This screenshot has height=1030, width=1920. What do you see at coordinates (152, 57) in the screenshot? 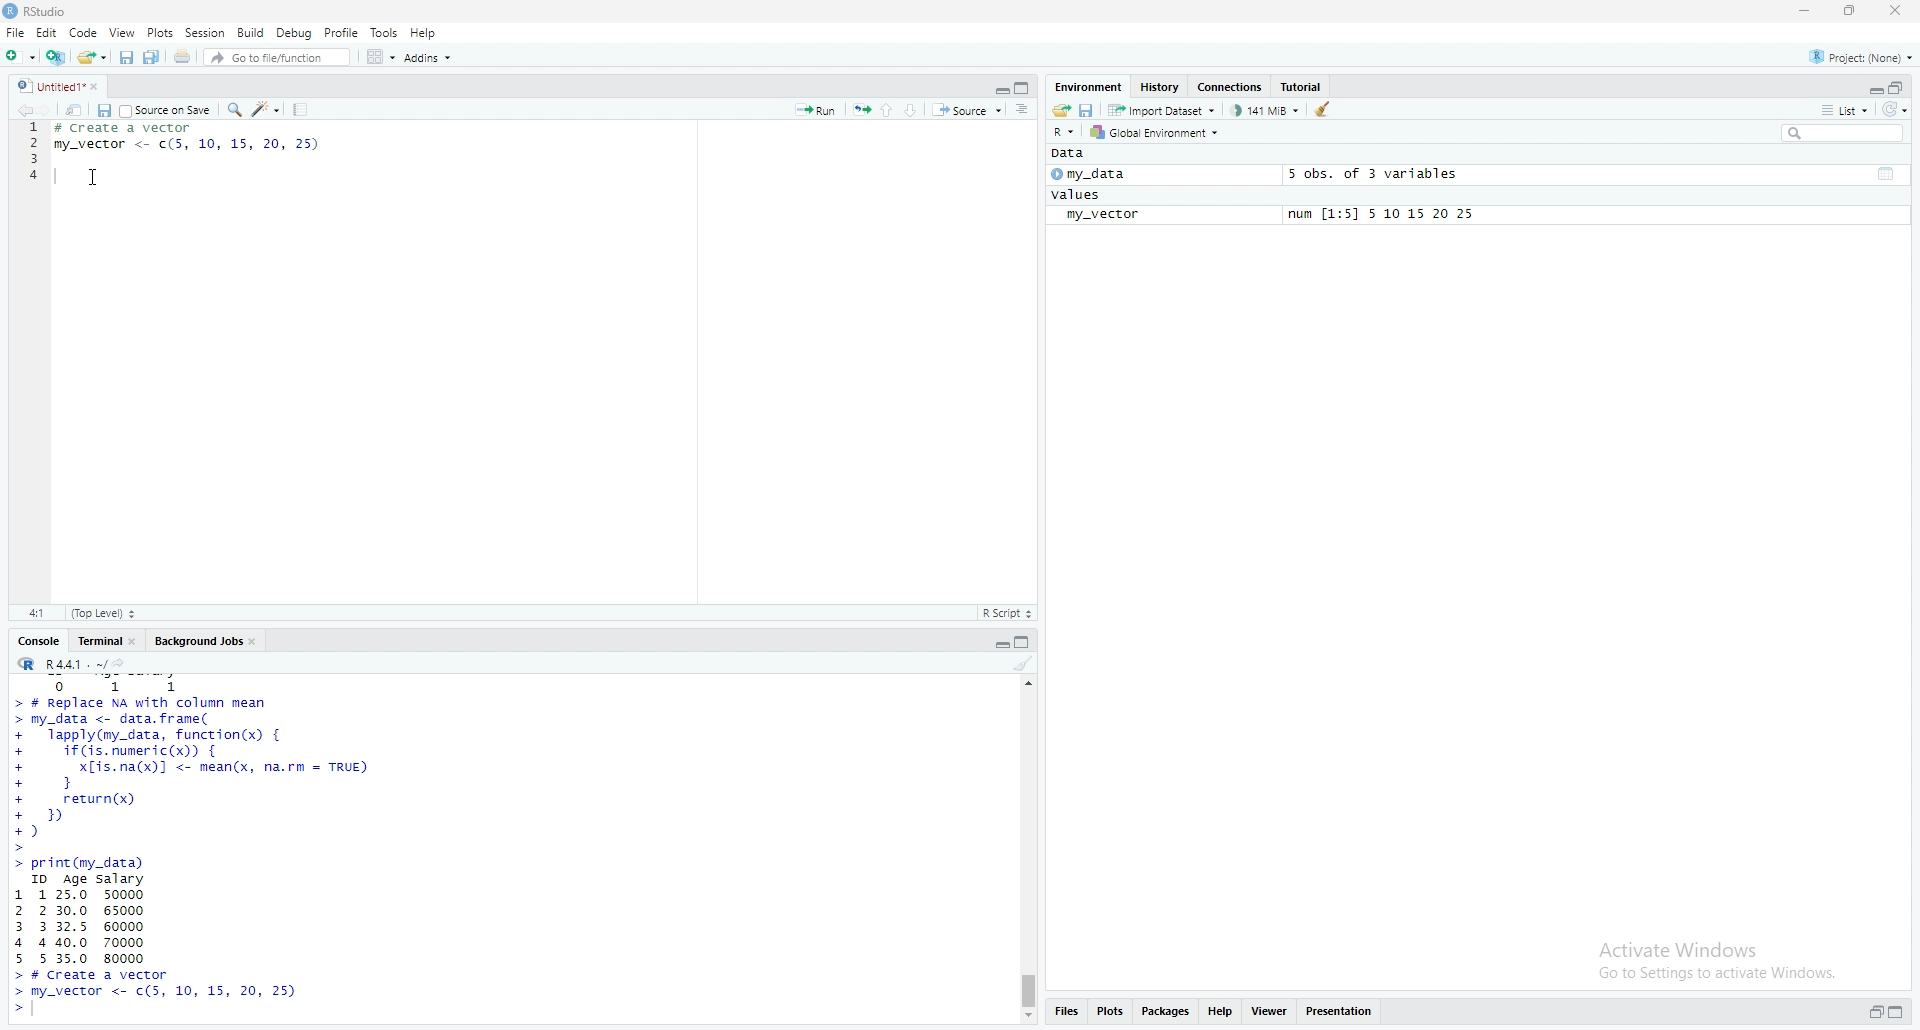
I see `save all open documents` at bounding box center [152, 57].